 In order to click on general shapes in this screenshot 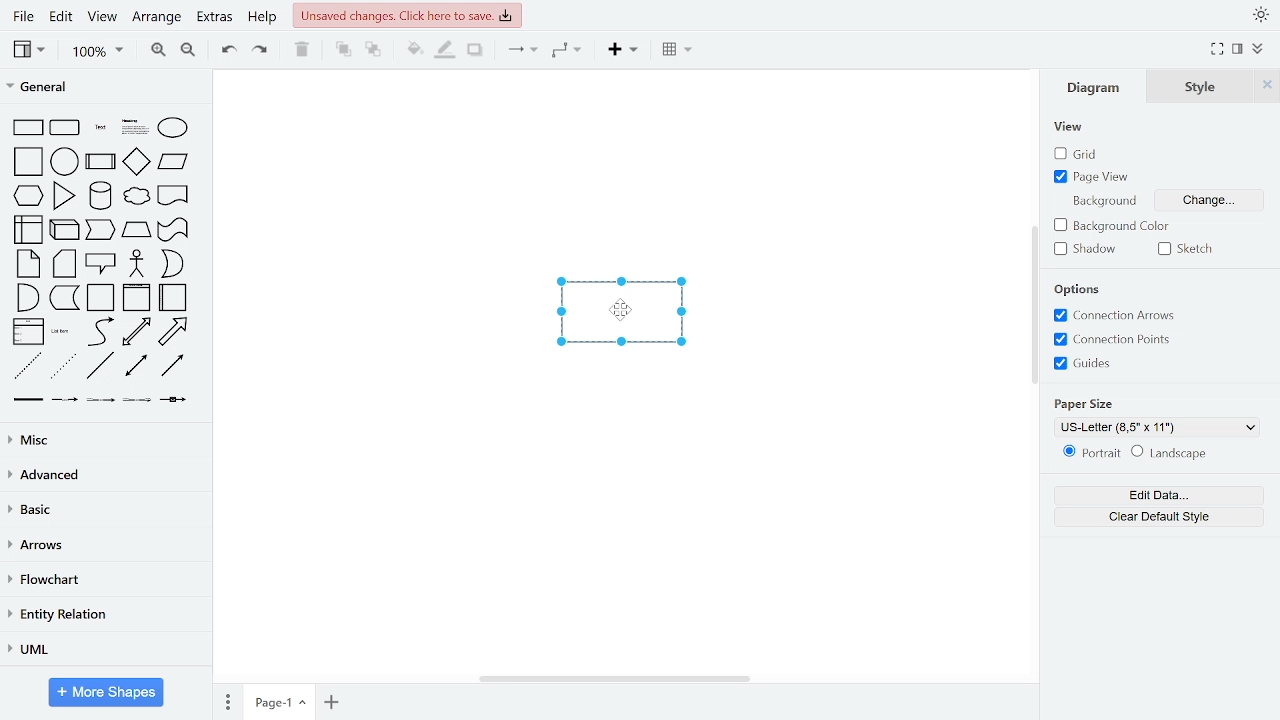, I will do `click(100, 365)`.